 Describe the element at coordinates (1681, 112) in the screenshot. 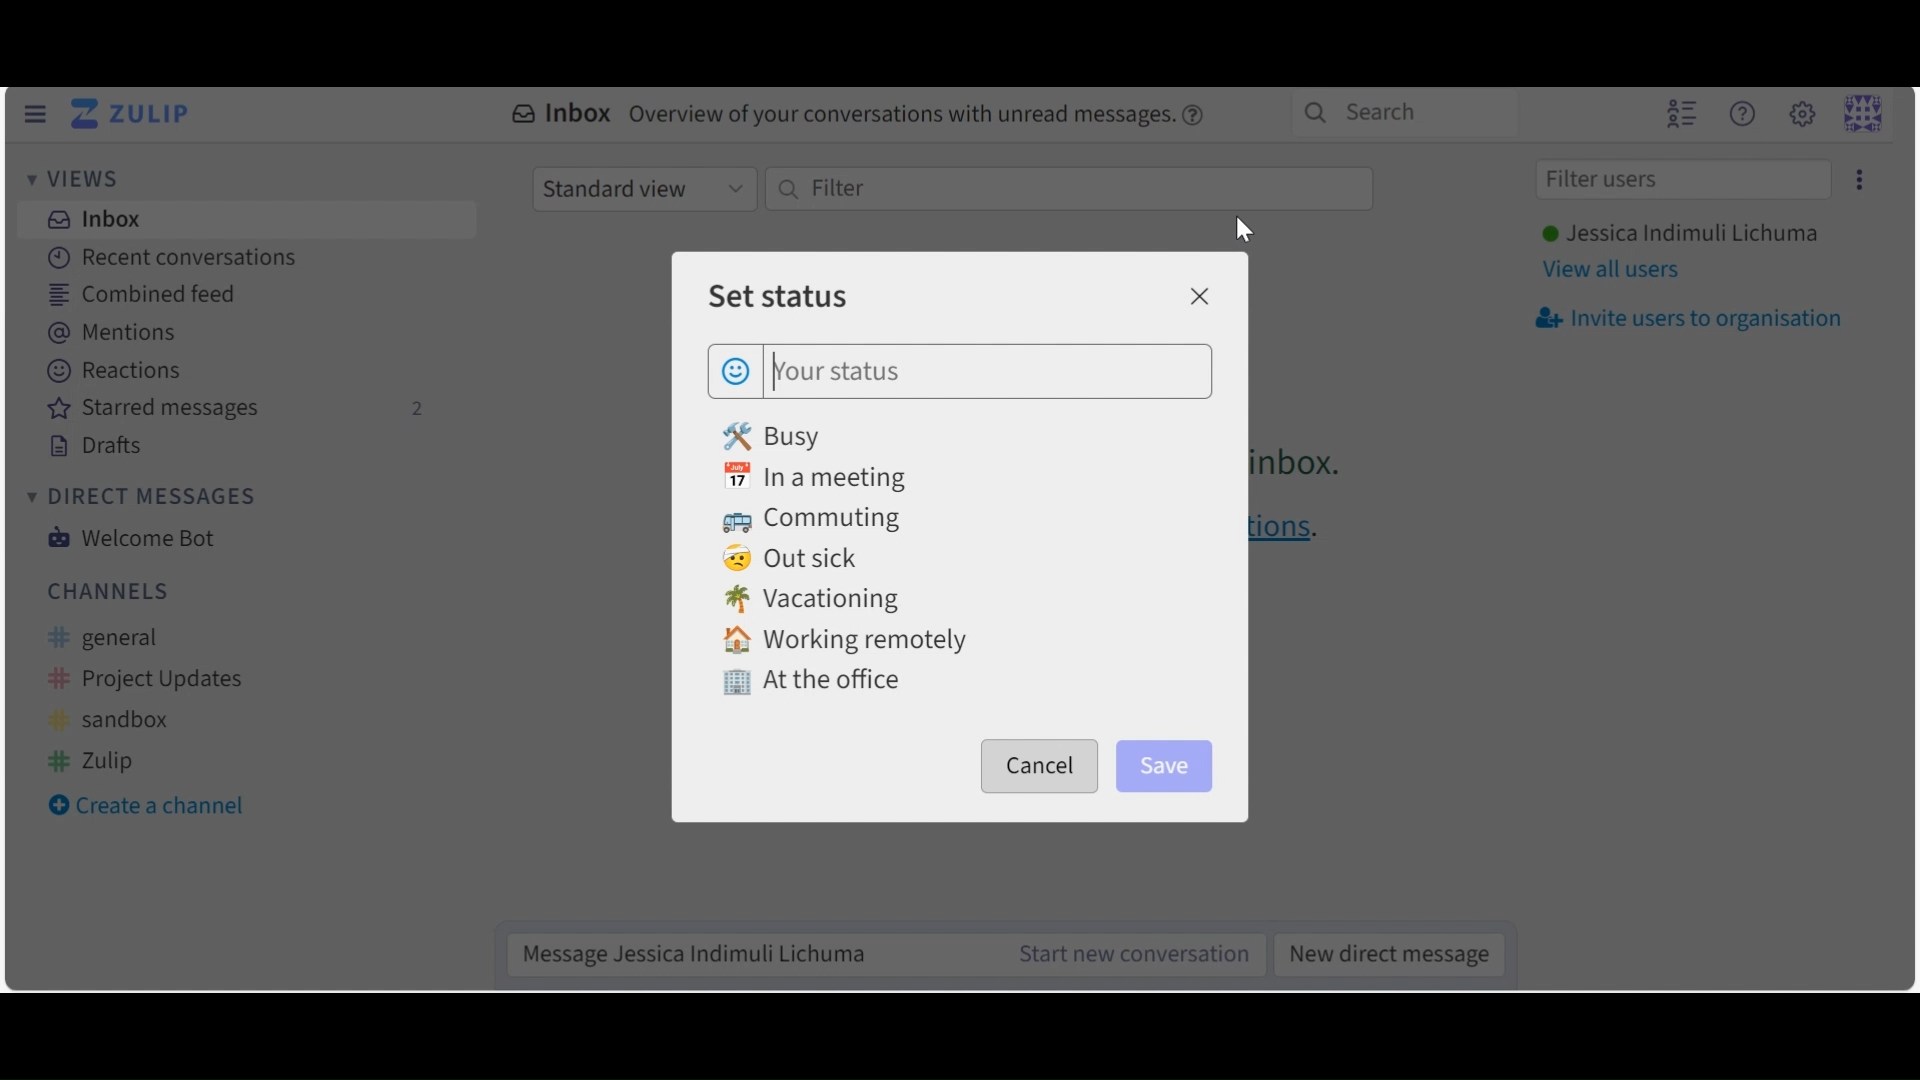

I see `Hide user List ` at that location.